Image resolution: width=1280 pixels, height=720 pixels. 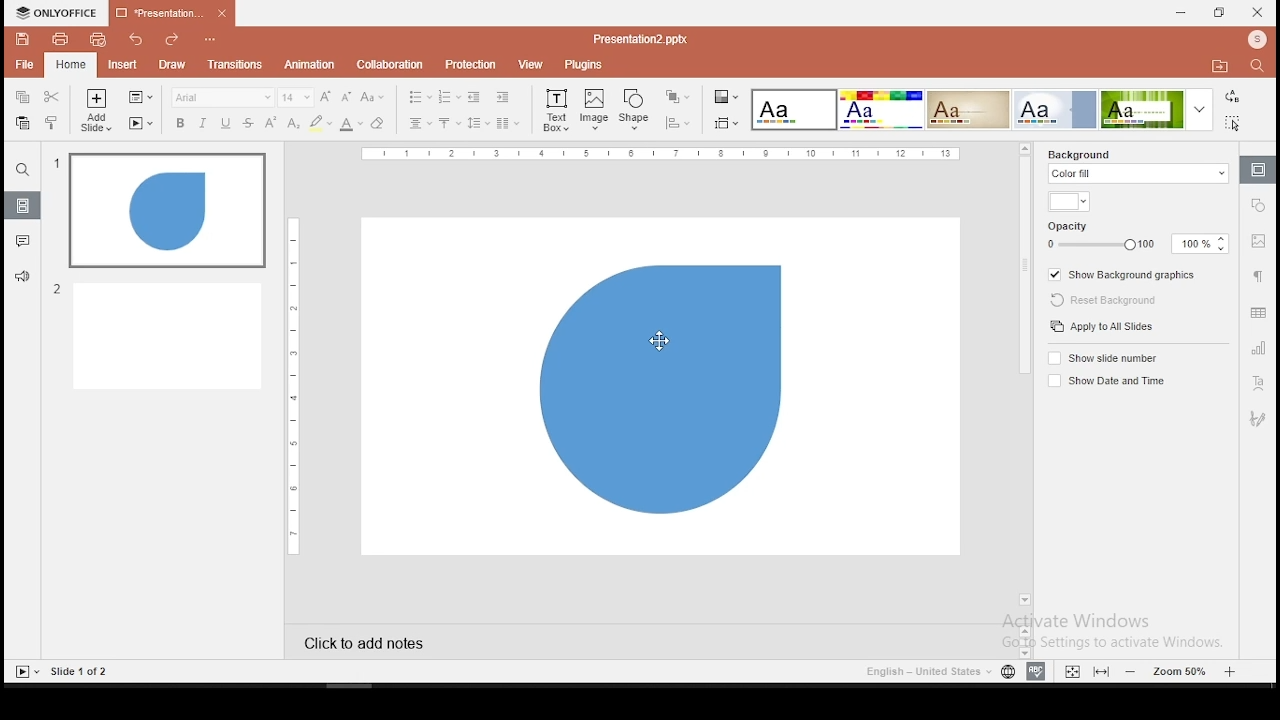 I want to click on background fill color, so click(x=1071, y=202).